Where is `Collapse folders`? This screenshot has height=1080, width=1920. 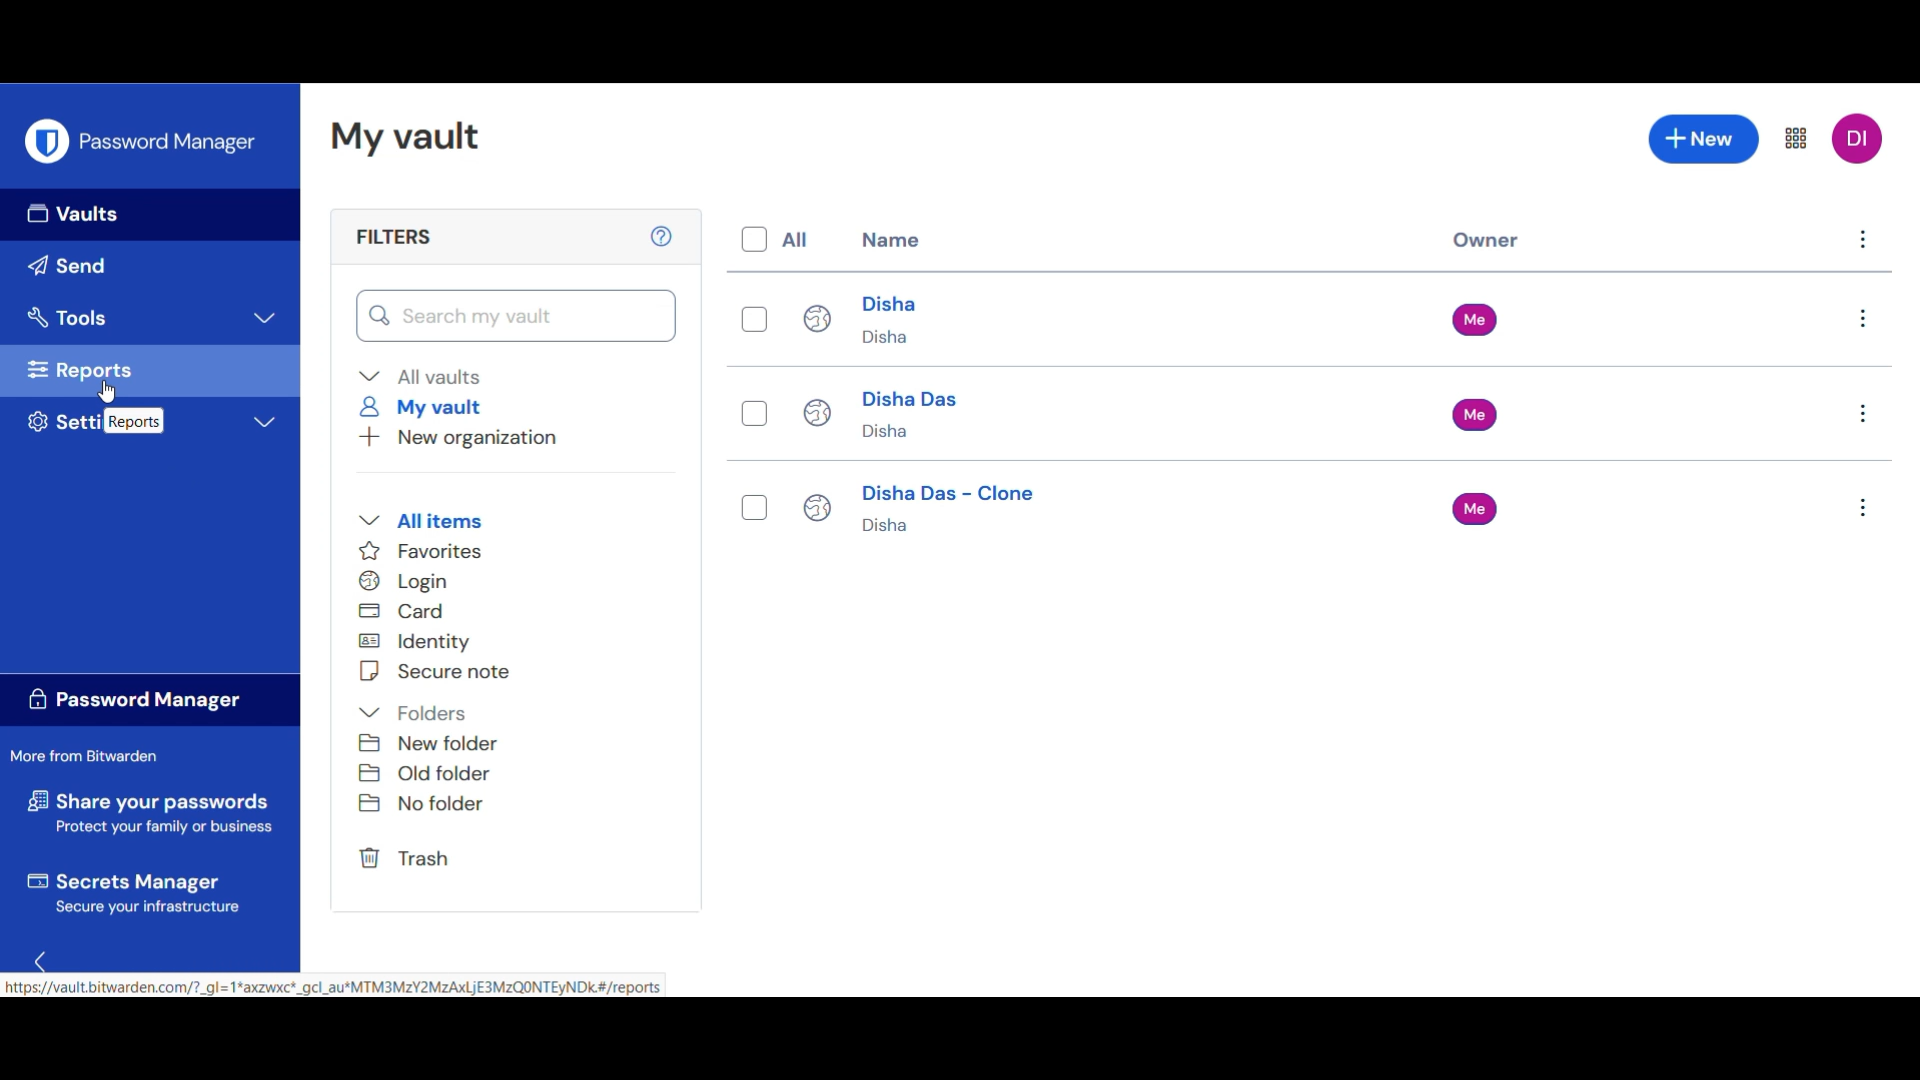 Collapse folders is located at coordinates (413, 713).